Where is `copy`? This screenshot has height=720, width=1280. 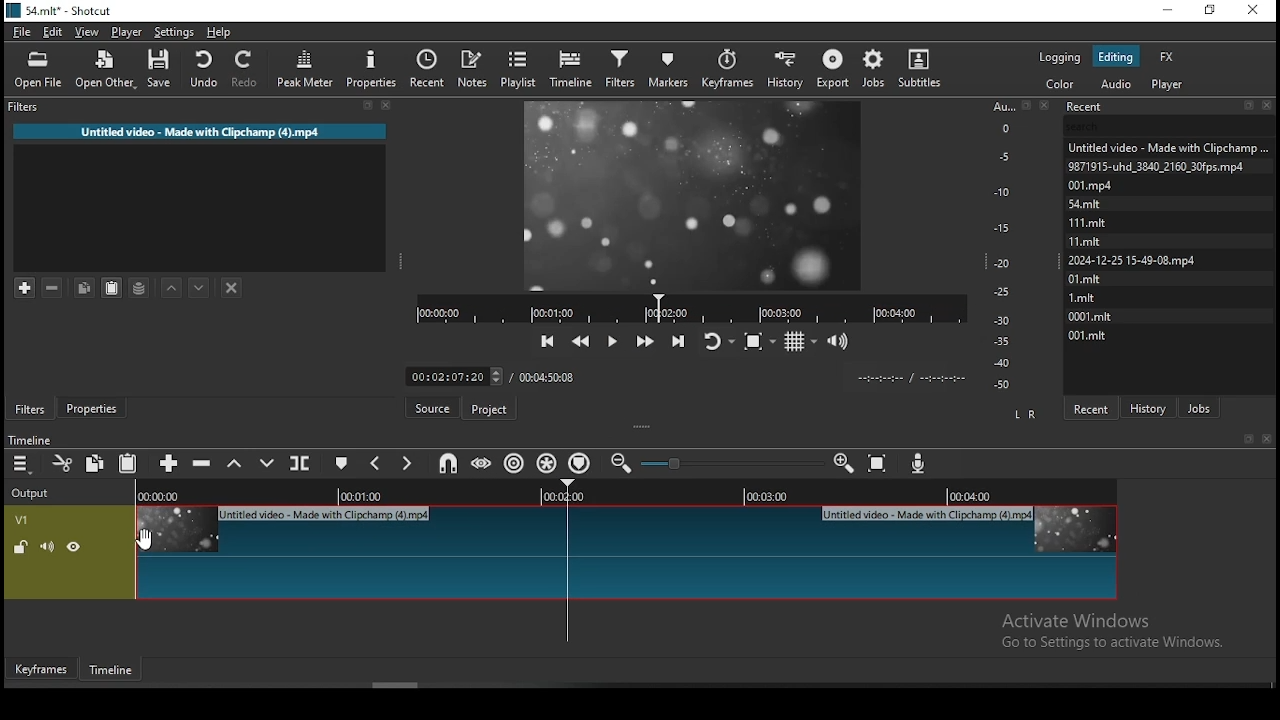
copy is located at coordinates (86, 285).